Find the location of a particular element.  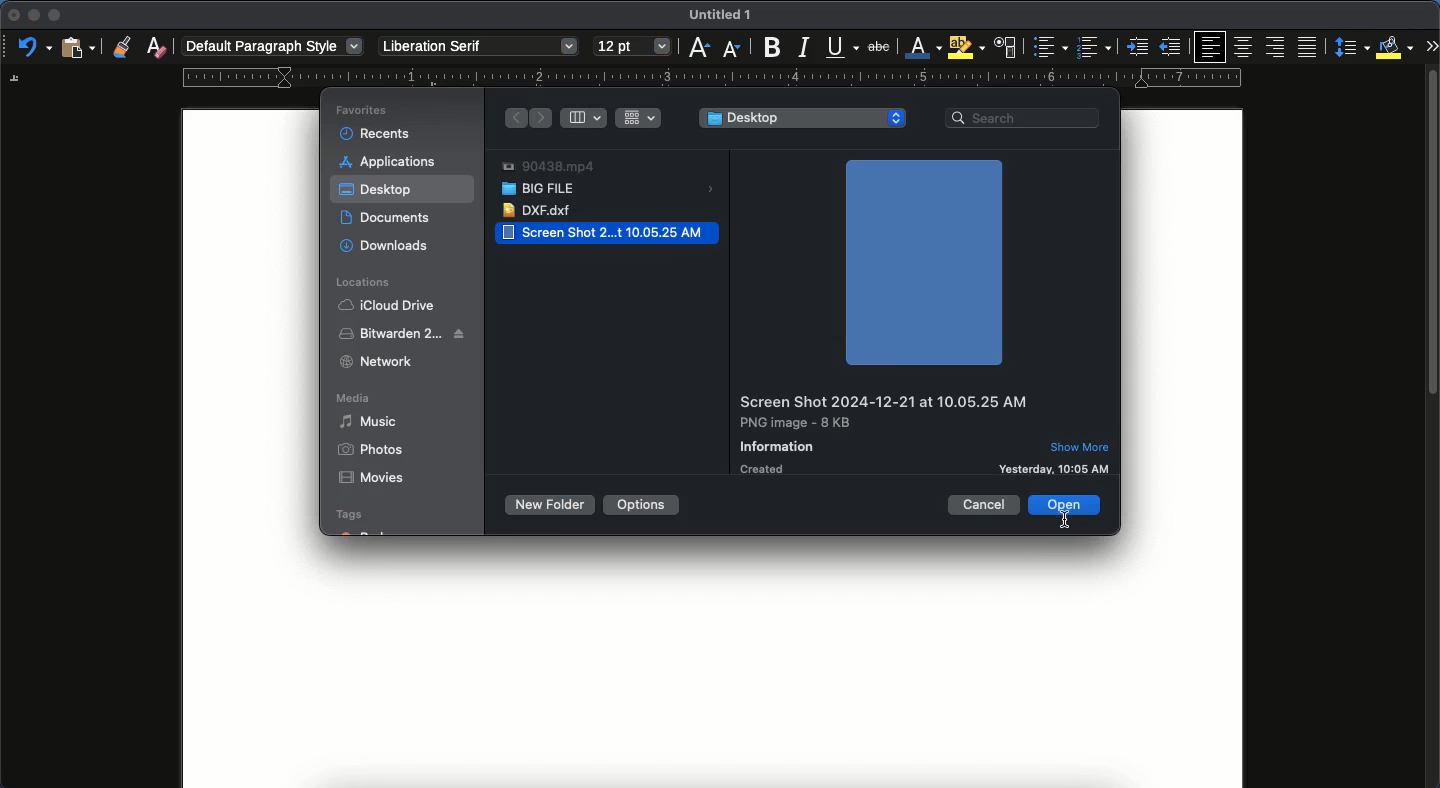

close is located at coordinates (12, 16).